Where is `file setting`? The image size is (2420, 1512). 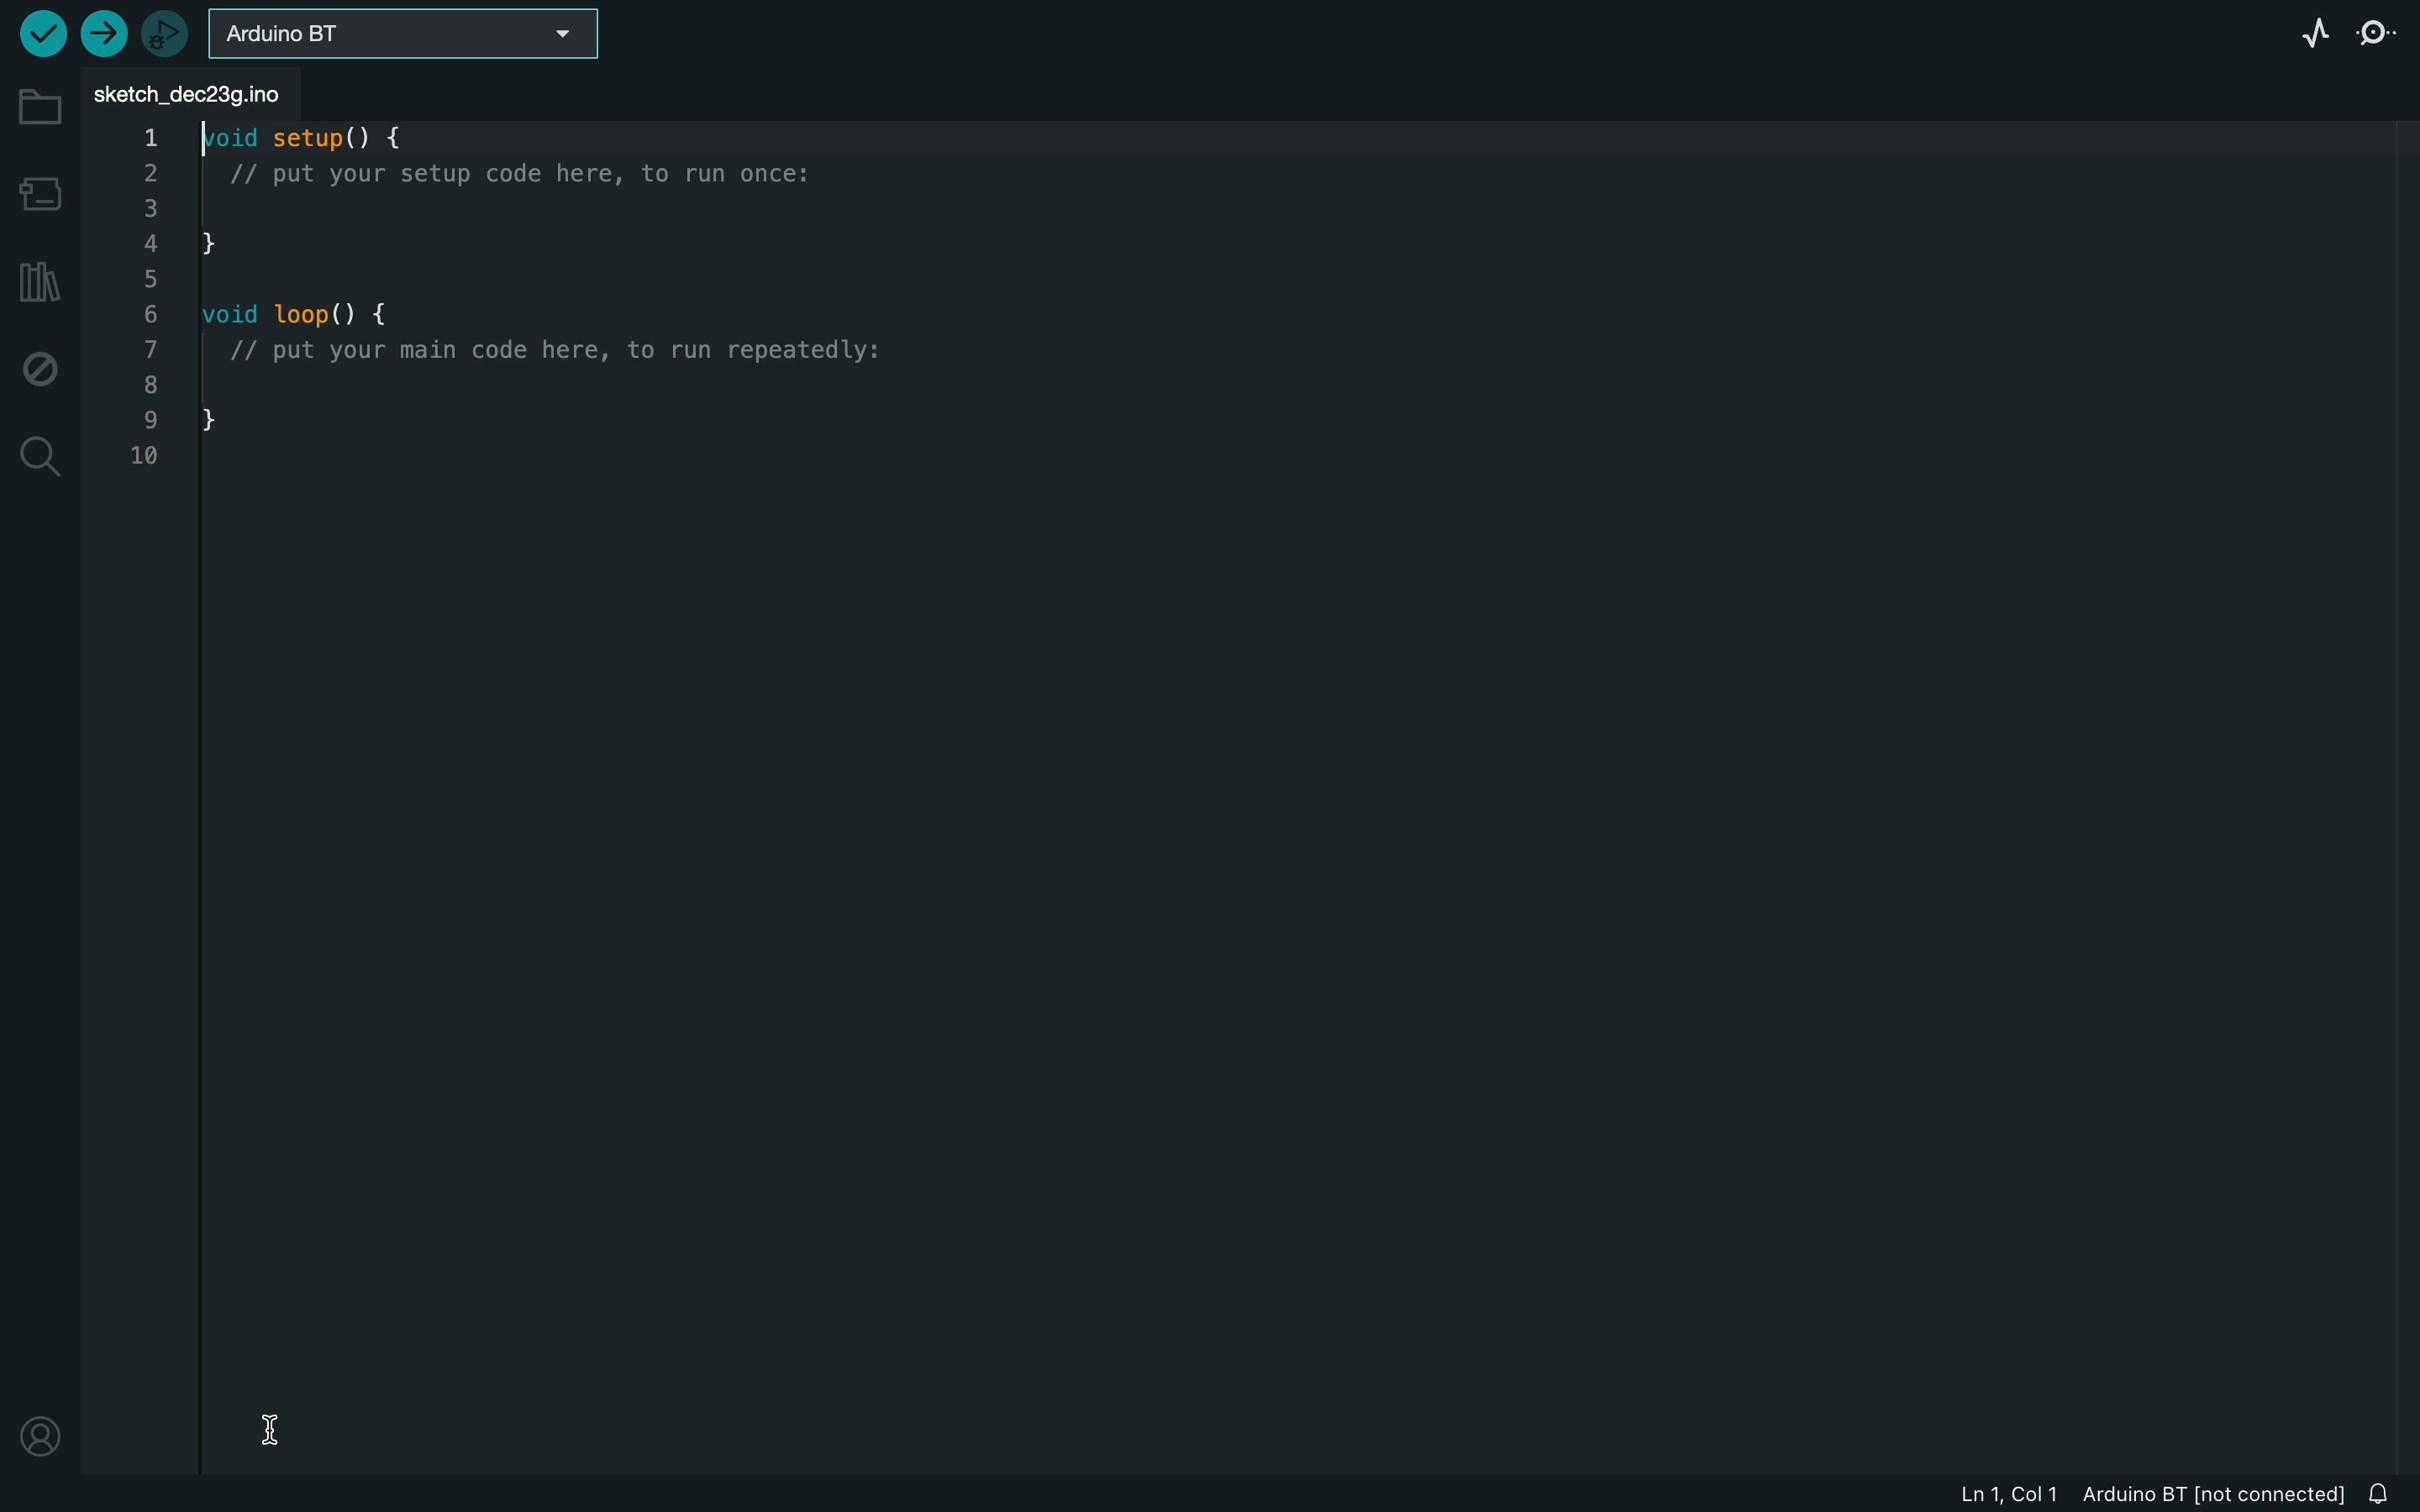 file setting is located at coordinates (2375, 91).